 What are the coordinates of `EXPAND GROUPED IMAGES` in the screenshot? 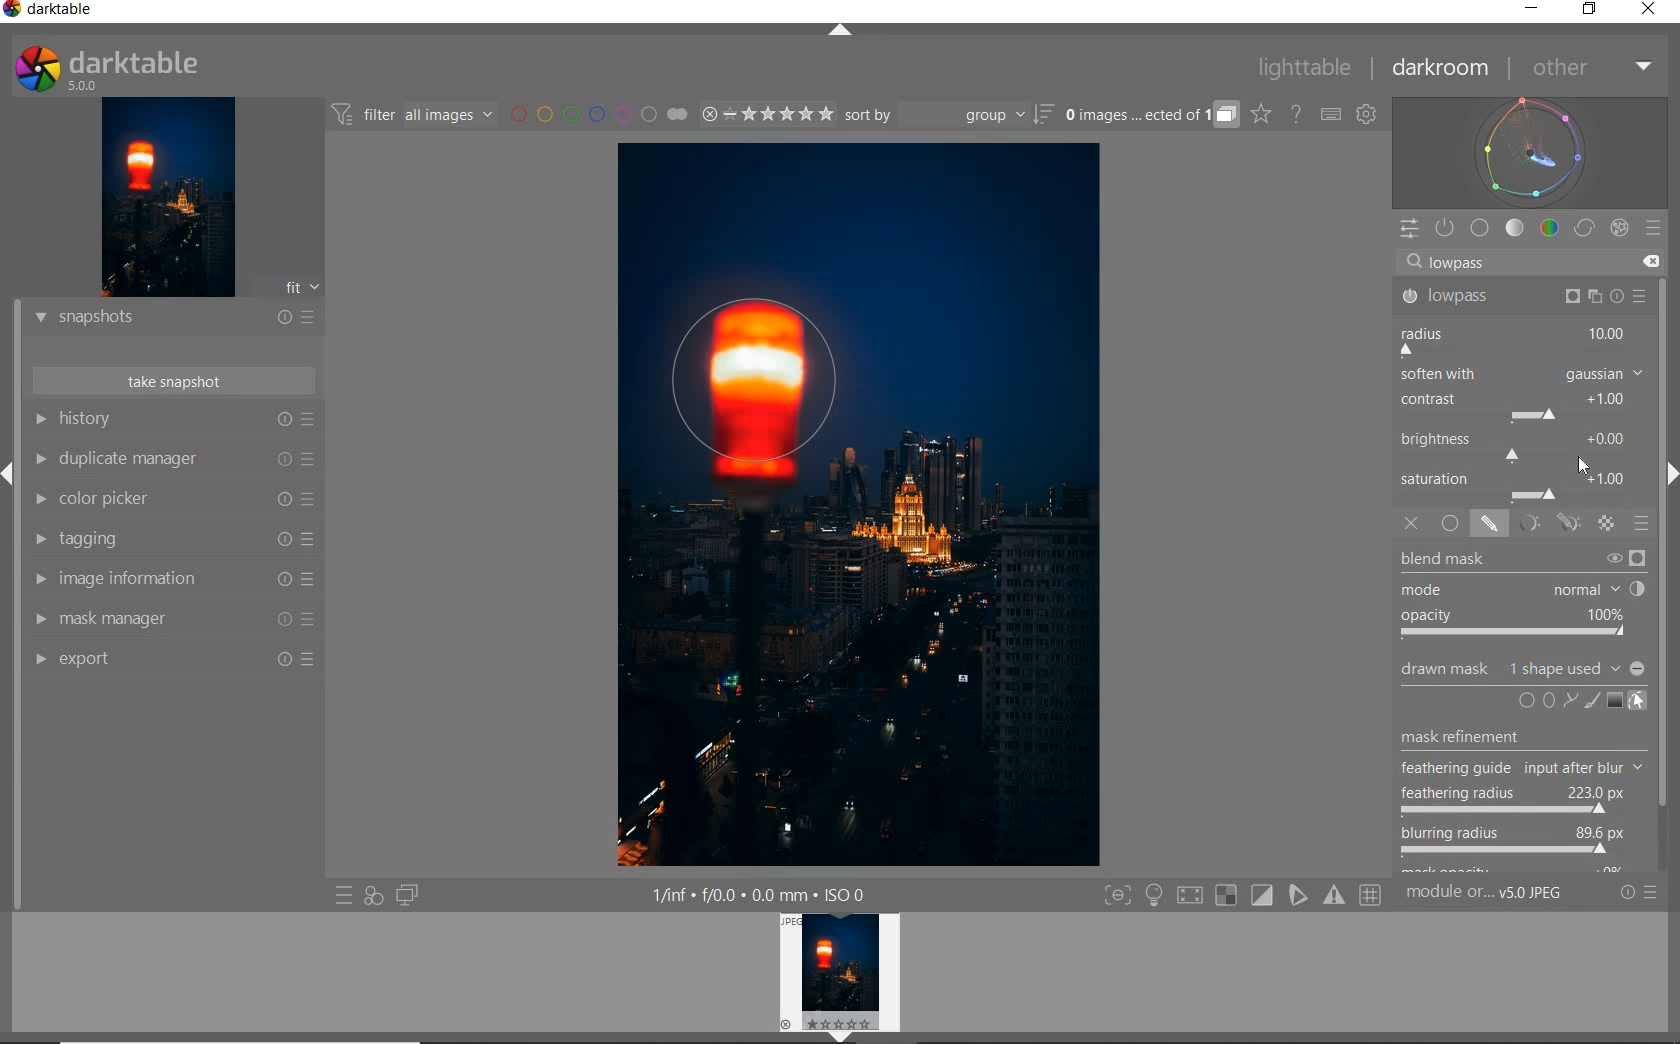 It's located at (1149, 116).